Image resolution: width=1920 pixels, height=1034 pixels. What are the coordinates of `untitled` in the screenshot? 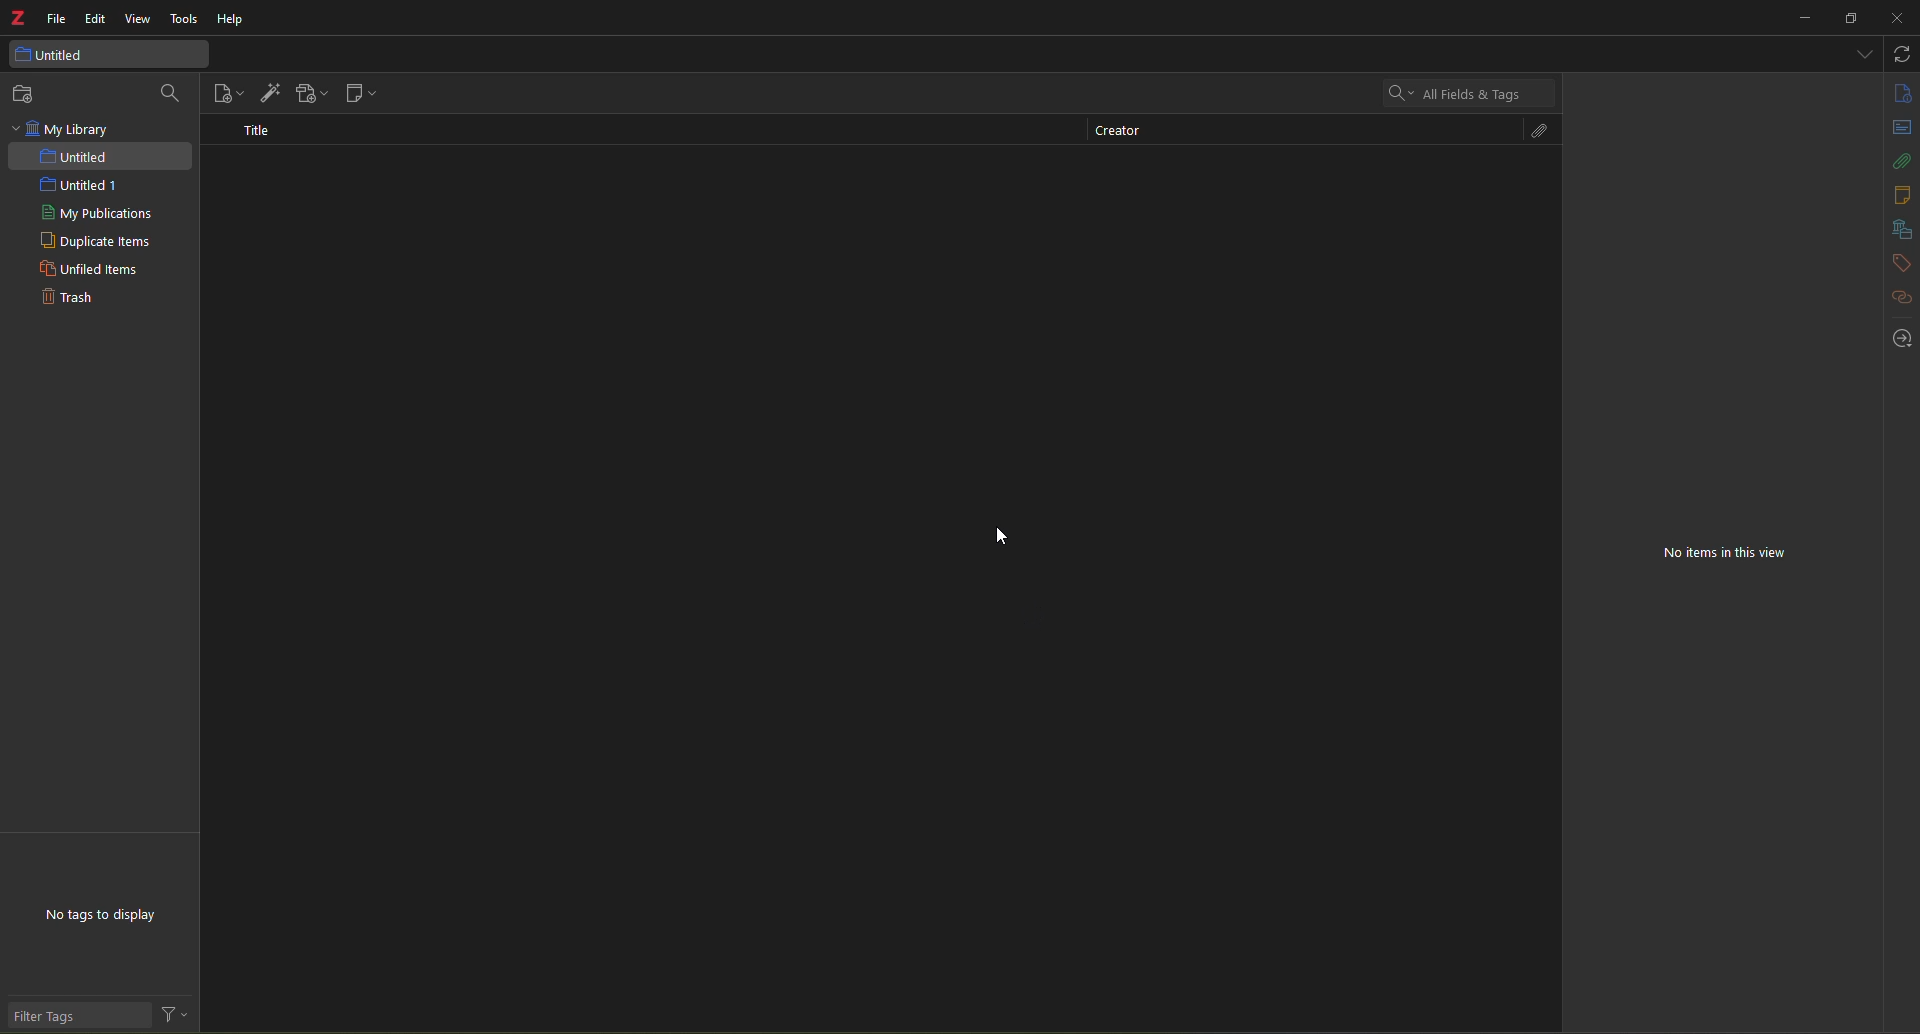 It's located at (66, 55).